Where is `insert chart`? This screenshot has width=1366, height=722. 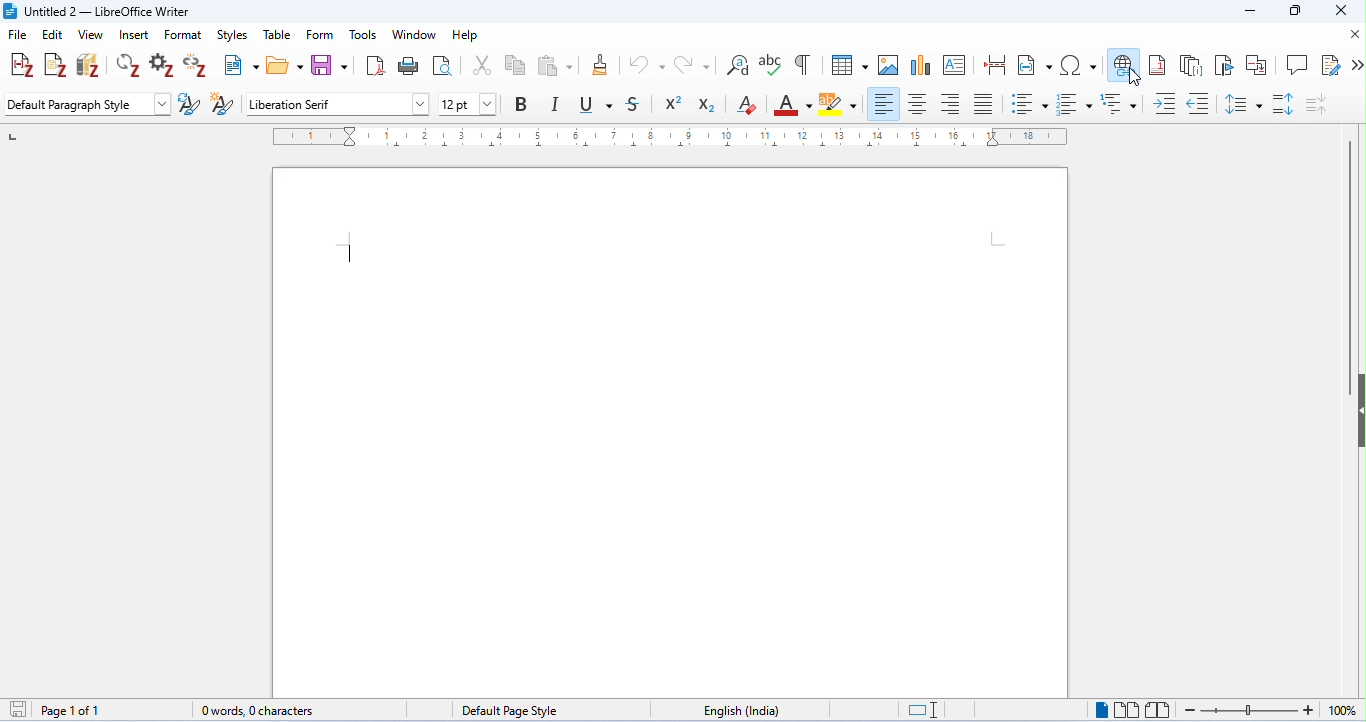
insert chart is located at coordinates (921, 64).